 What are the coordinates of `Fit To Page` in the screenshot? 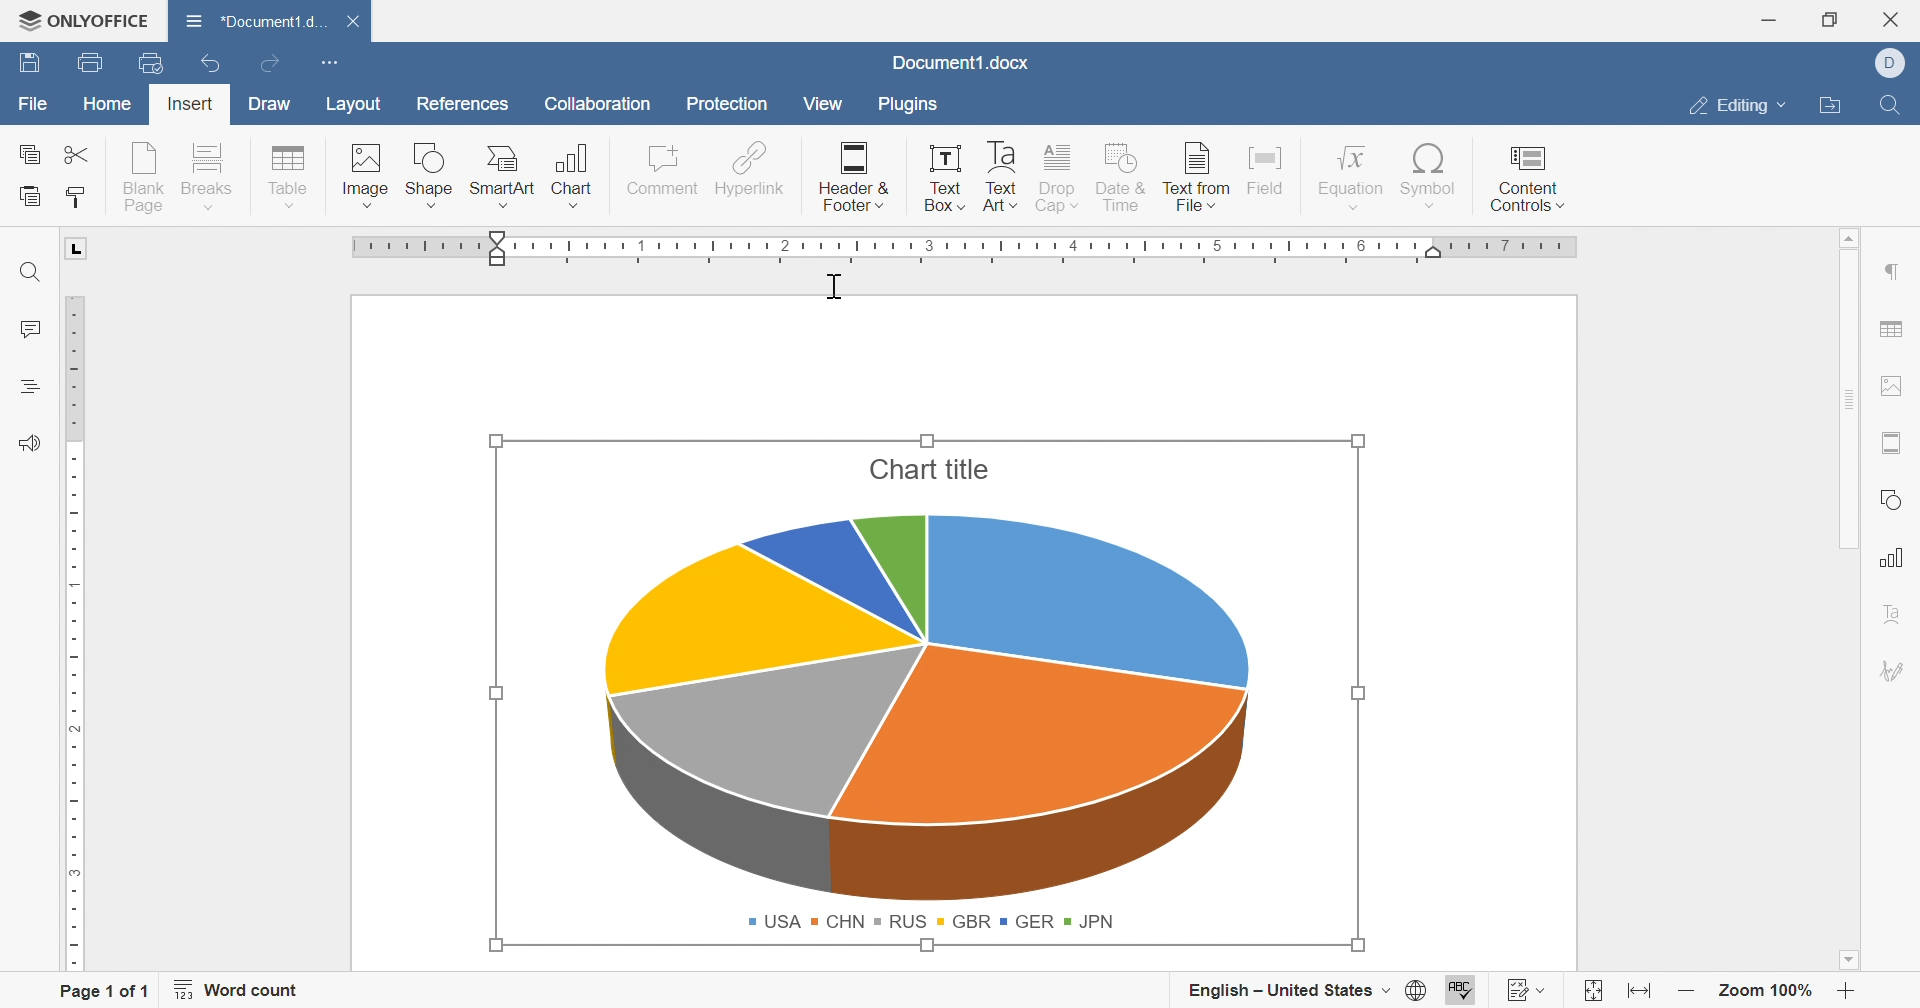 It's located at (1589, 989).